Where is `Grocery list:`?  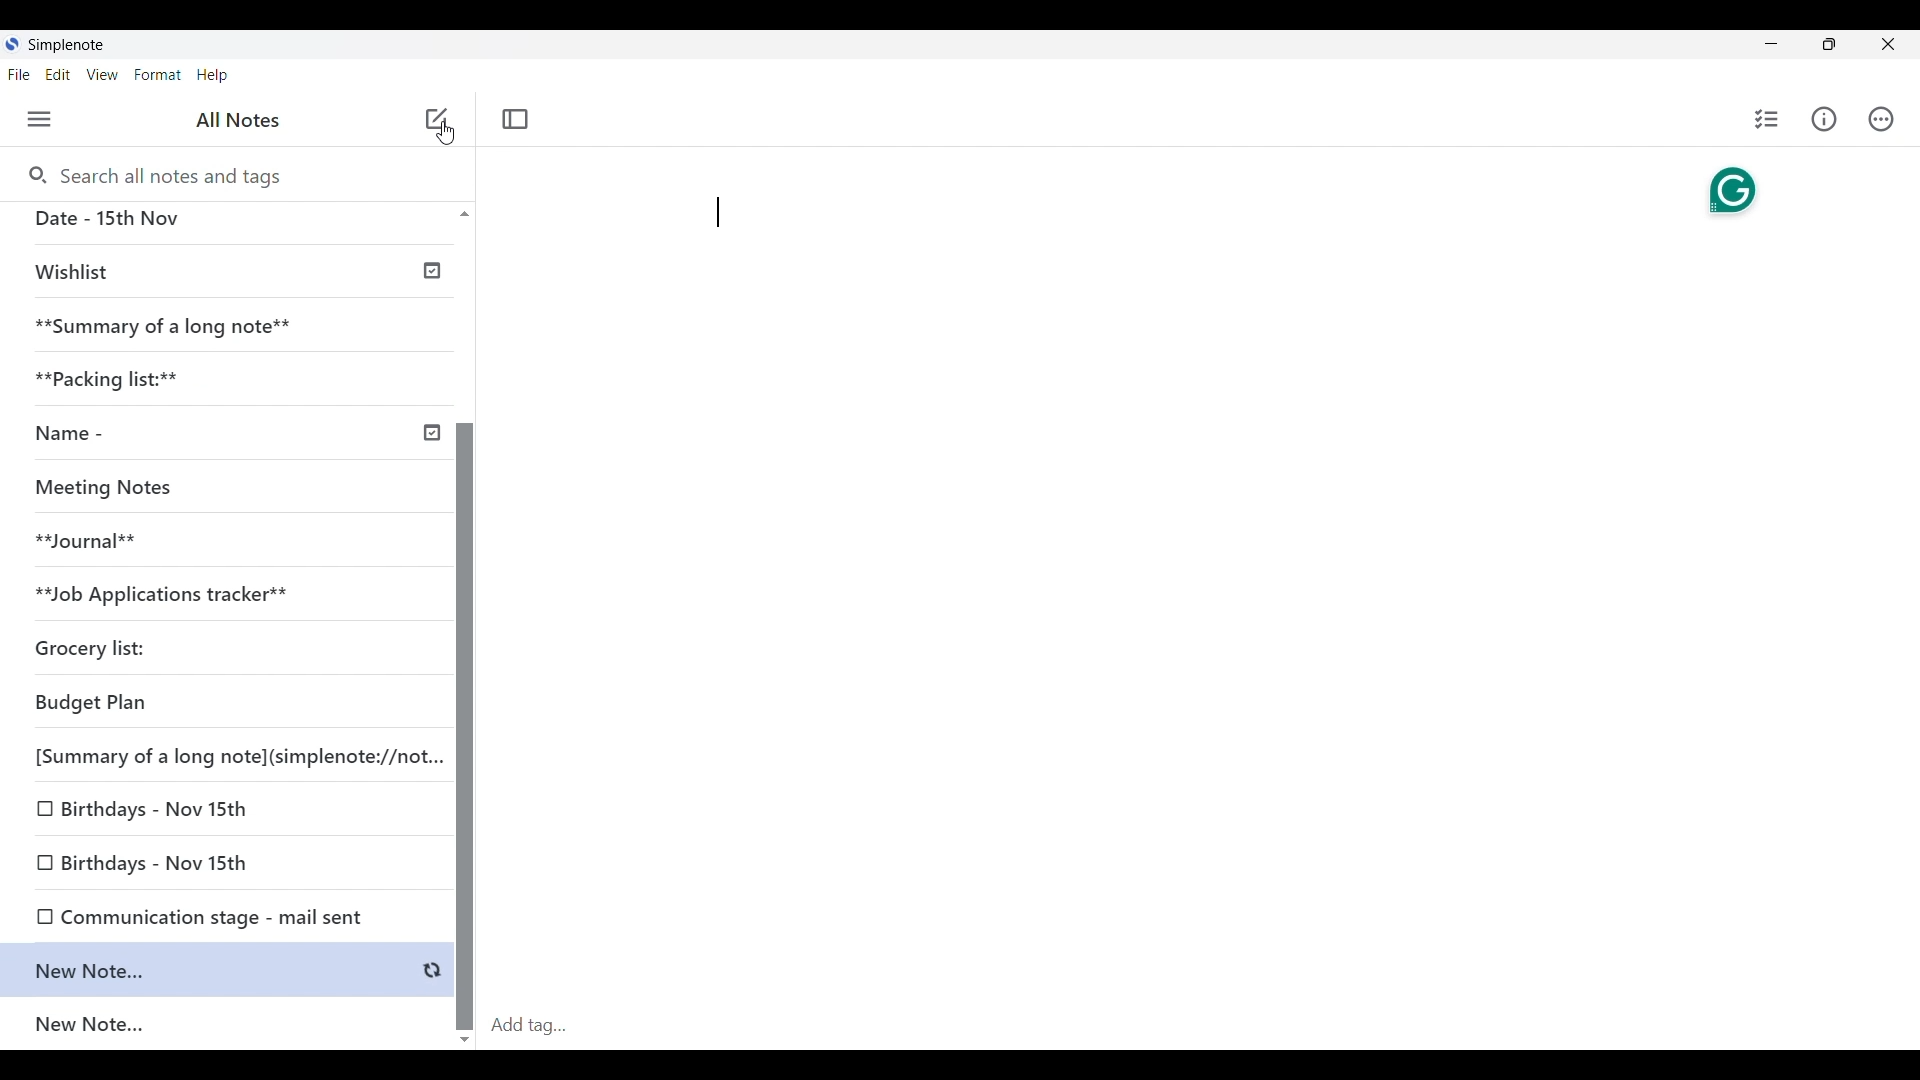 Grocery list: is located at coordinates (220, 647).